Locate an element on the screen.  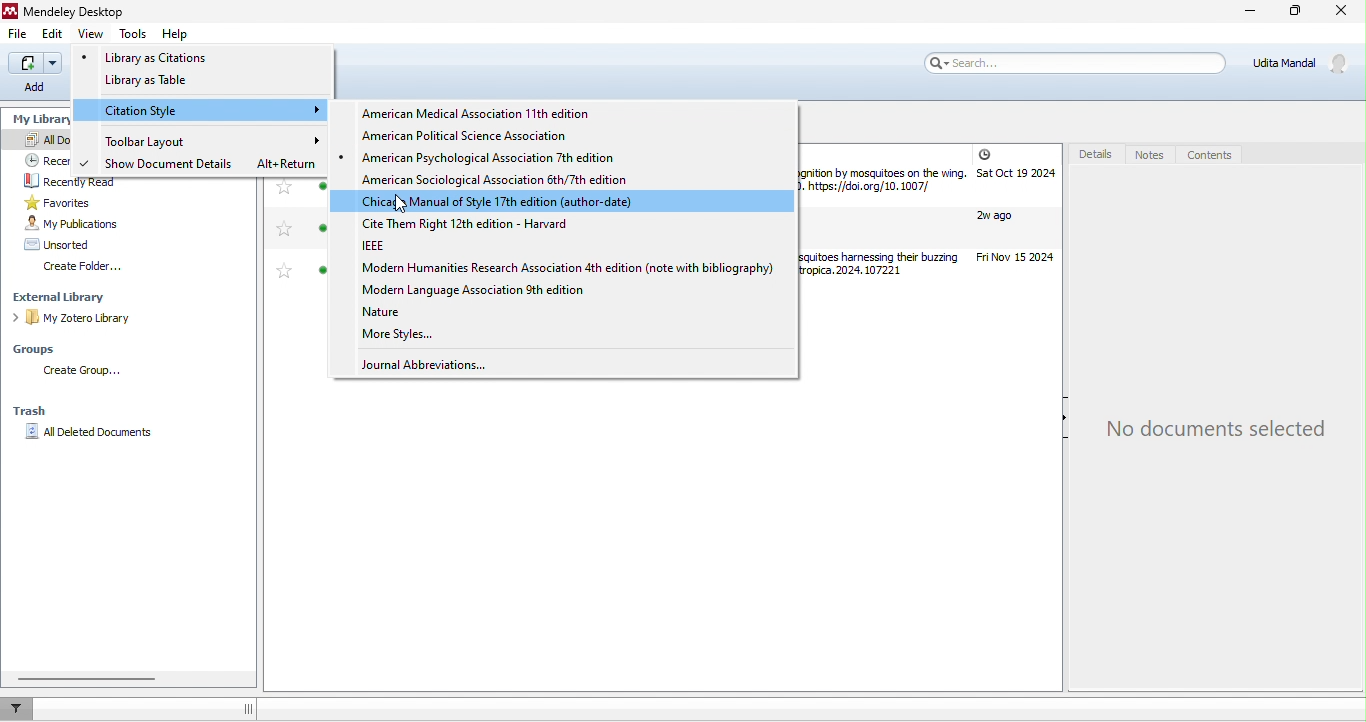
ieee is located at coordinates (380, 246).